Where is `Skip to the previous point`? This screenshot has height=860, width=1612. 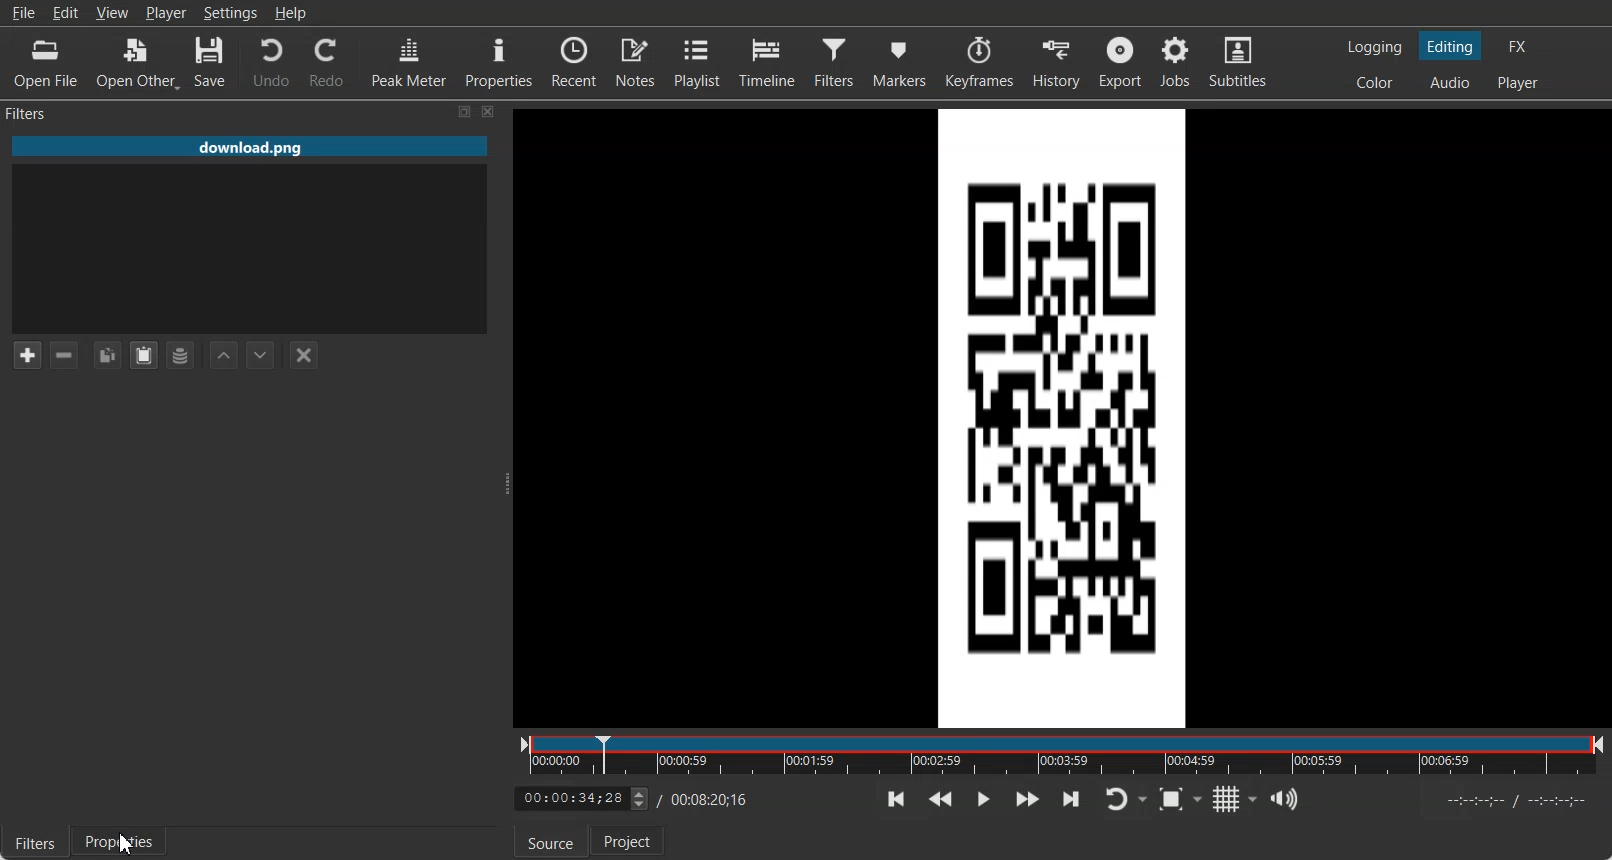
Skip to the previous point is located at coordinates (896, 799).